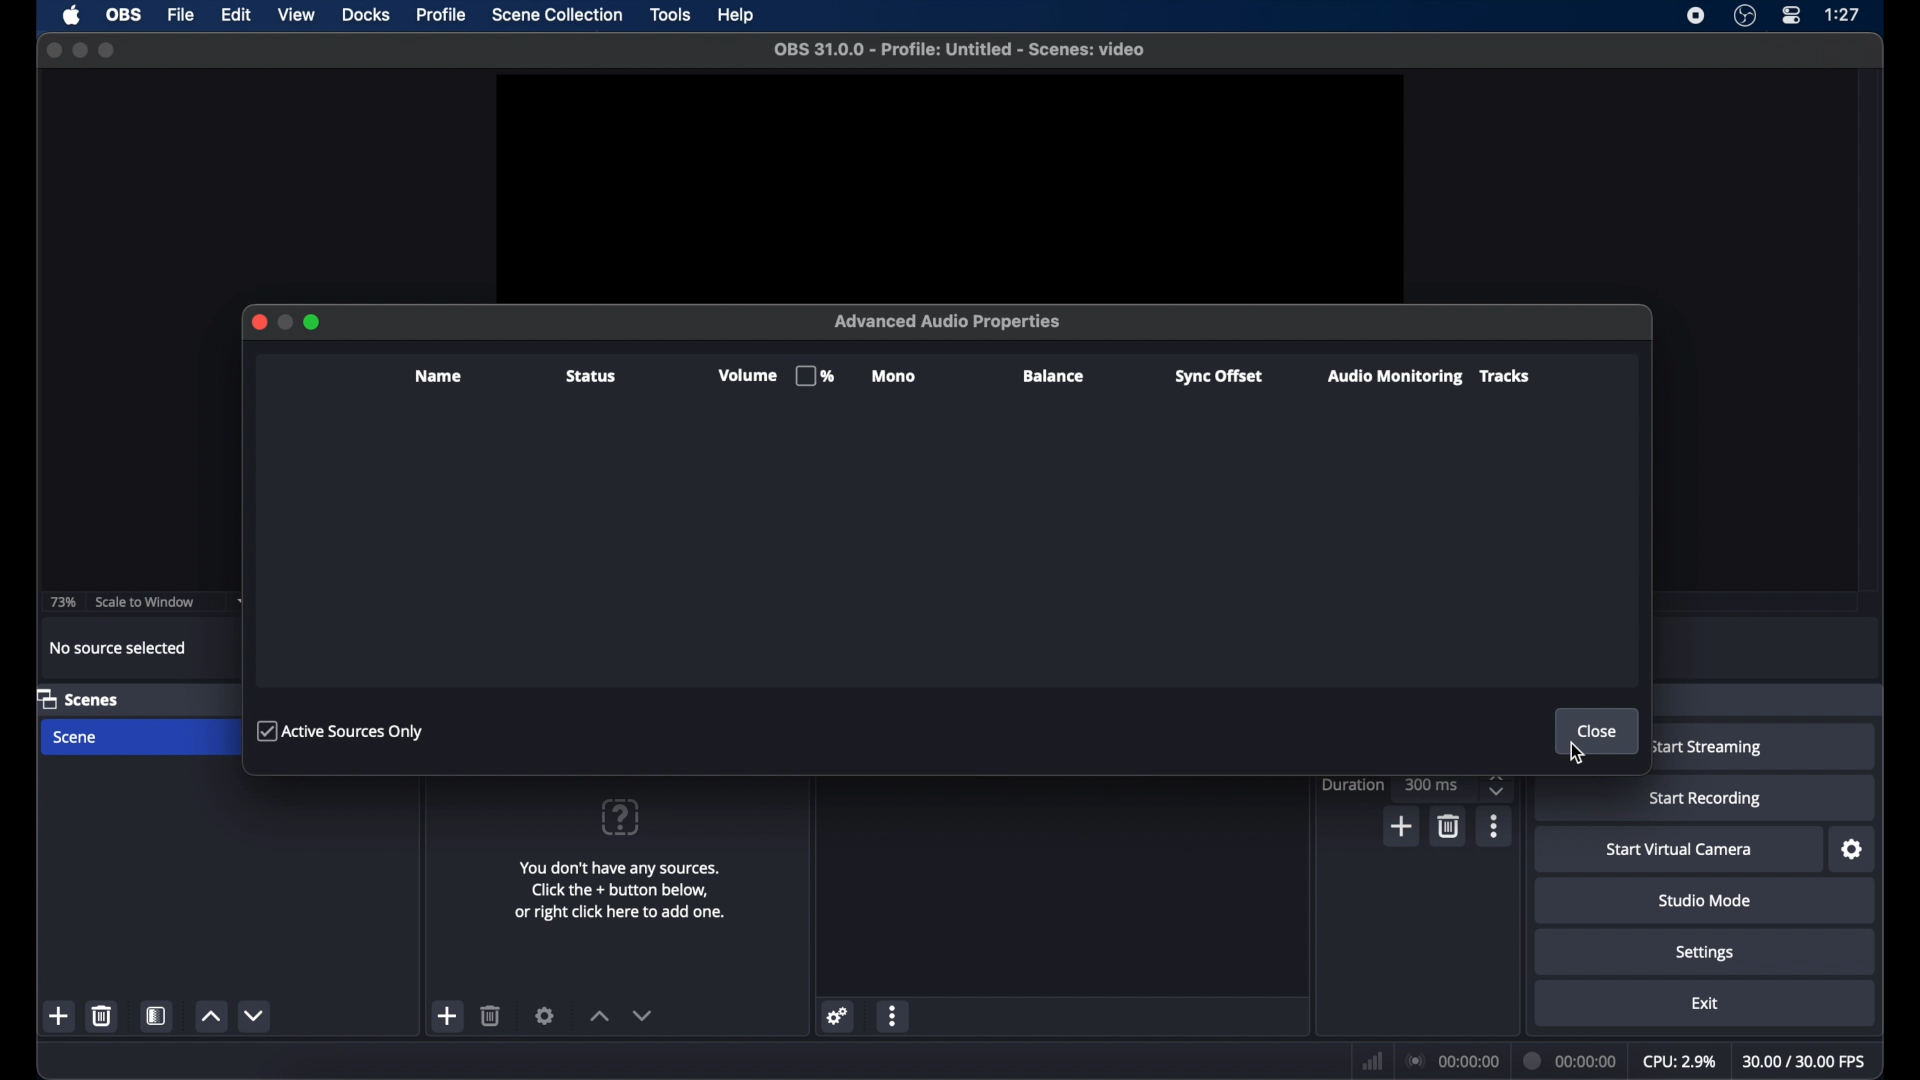  What do you see at coordinates (1704, 901) in the screenshot?
I see `studio mode` at bounding box center [1704, 901].